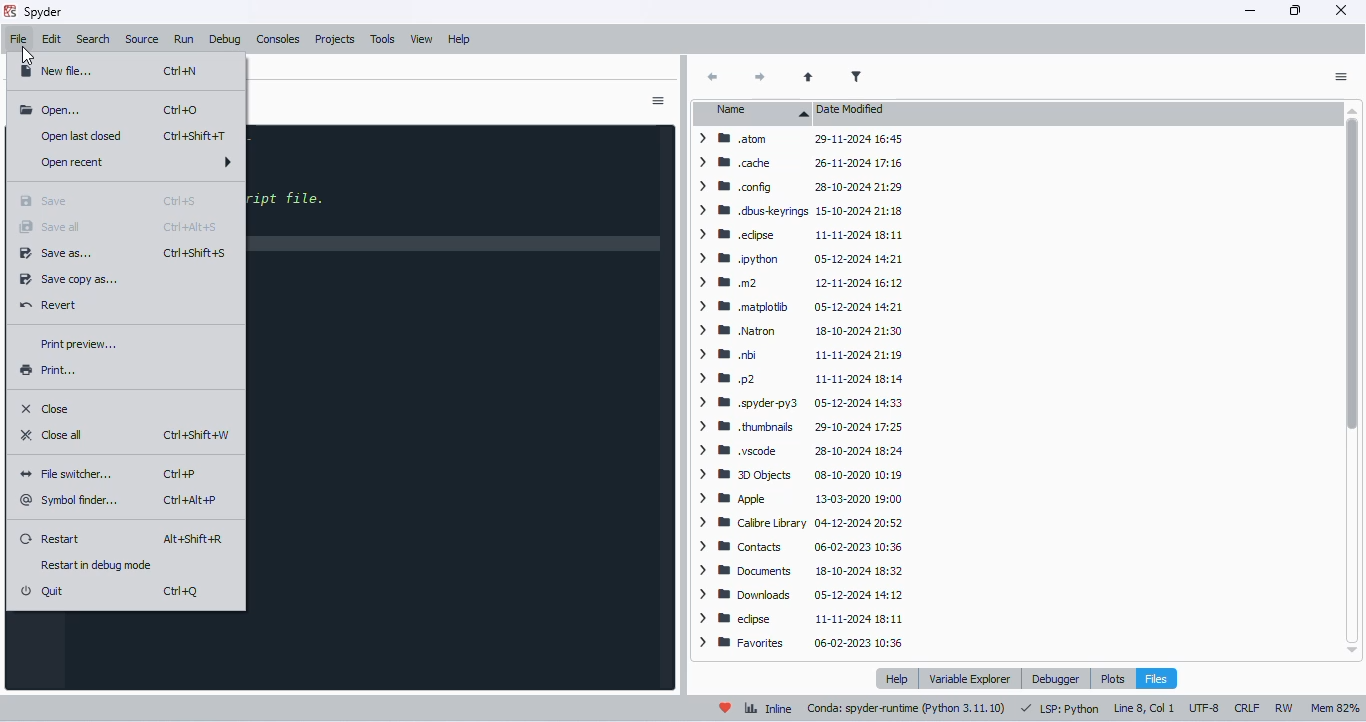  What do you see at coordinates (797, 451) in the screenshot?
I see `> MW yscode 28-10-2024 18:24` at bounding box center [797, 451].